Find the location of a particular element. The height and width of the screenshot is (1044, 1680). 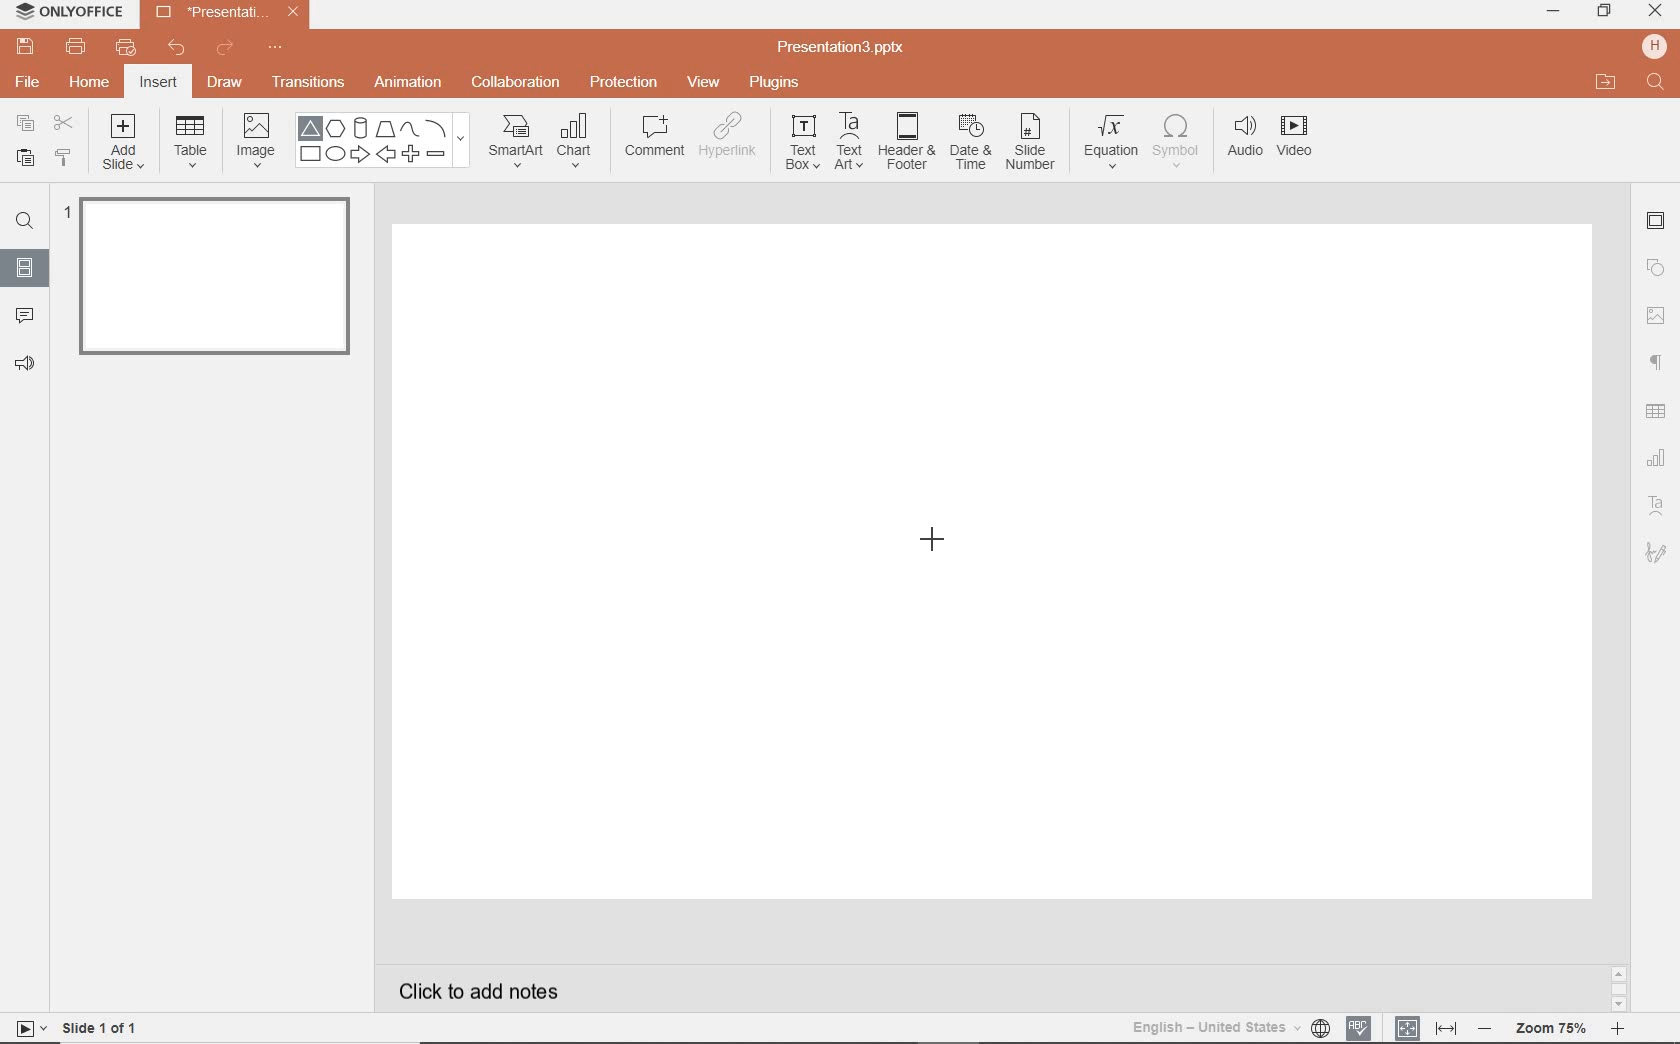

PLUGINS is located at coordinates (777, 81).